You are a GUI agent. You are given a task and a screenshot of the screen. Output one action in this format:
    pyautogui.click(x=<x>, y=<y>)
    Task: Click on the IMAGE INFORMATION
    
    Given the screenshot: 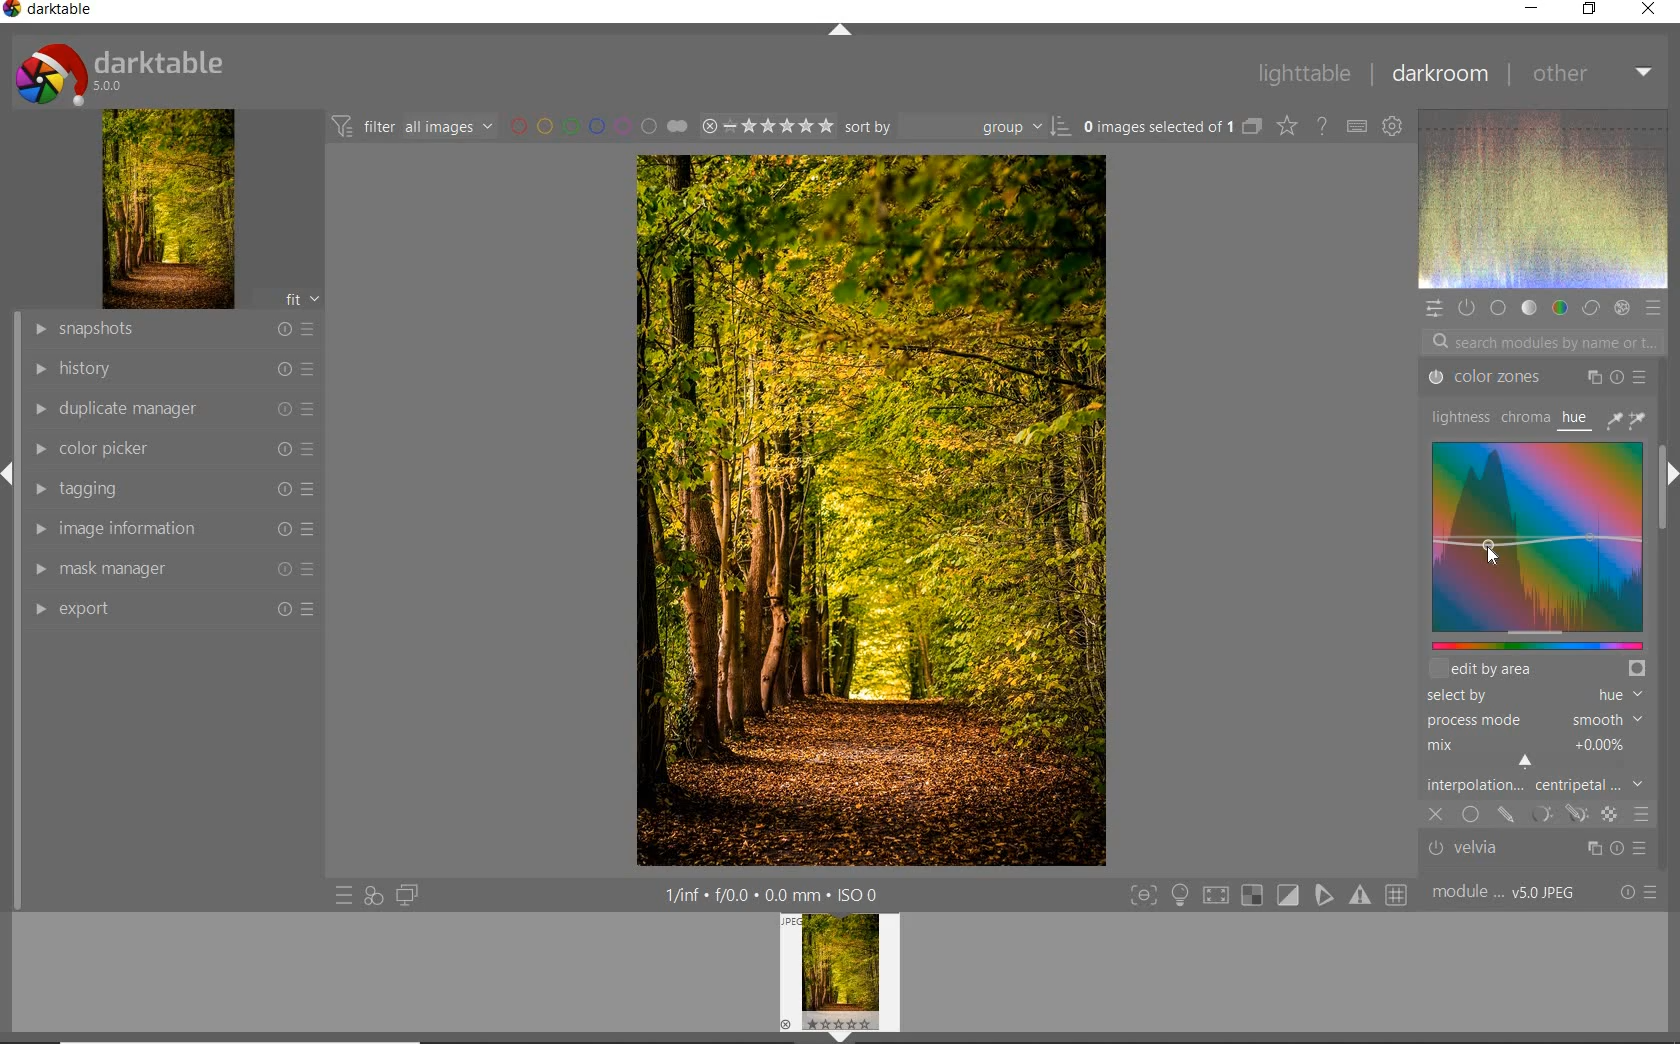 What is the action you would take?
    pyautogui.click(x=176, y=531)
    